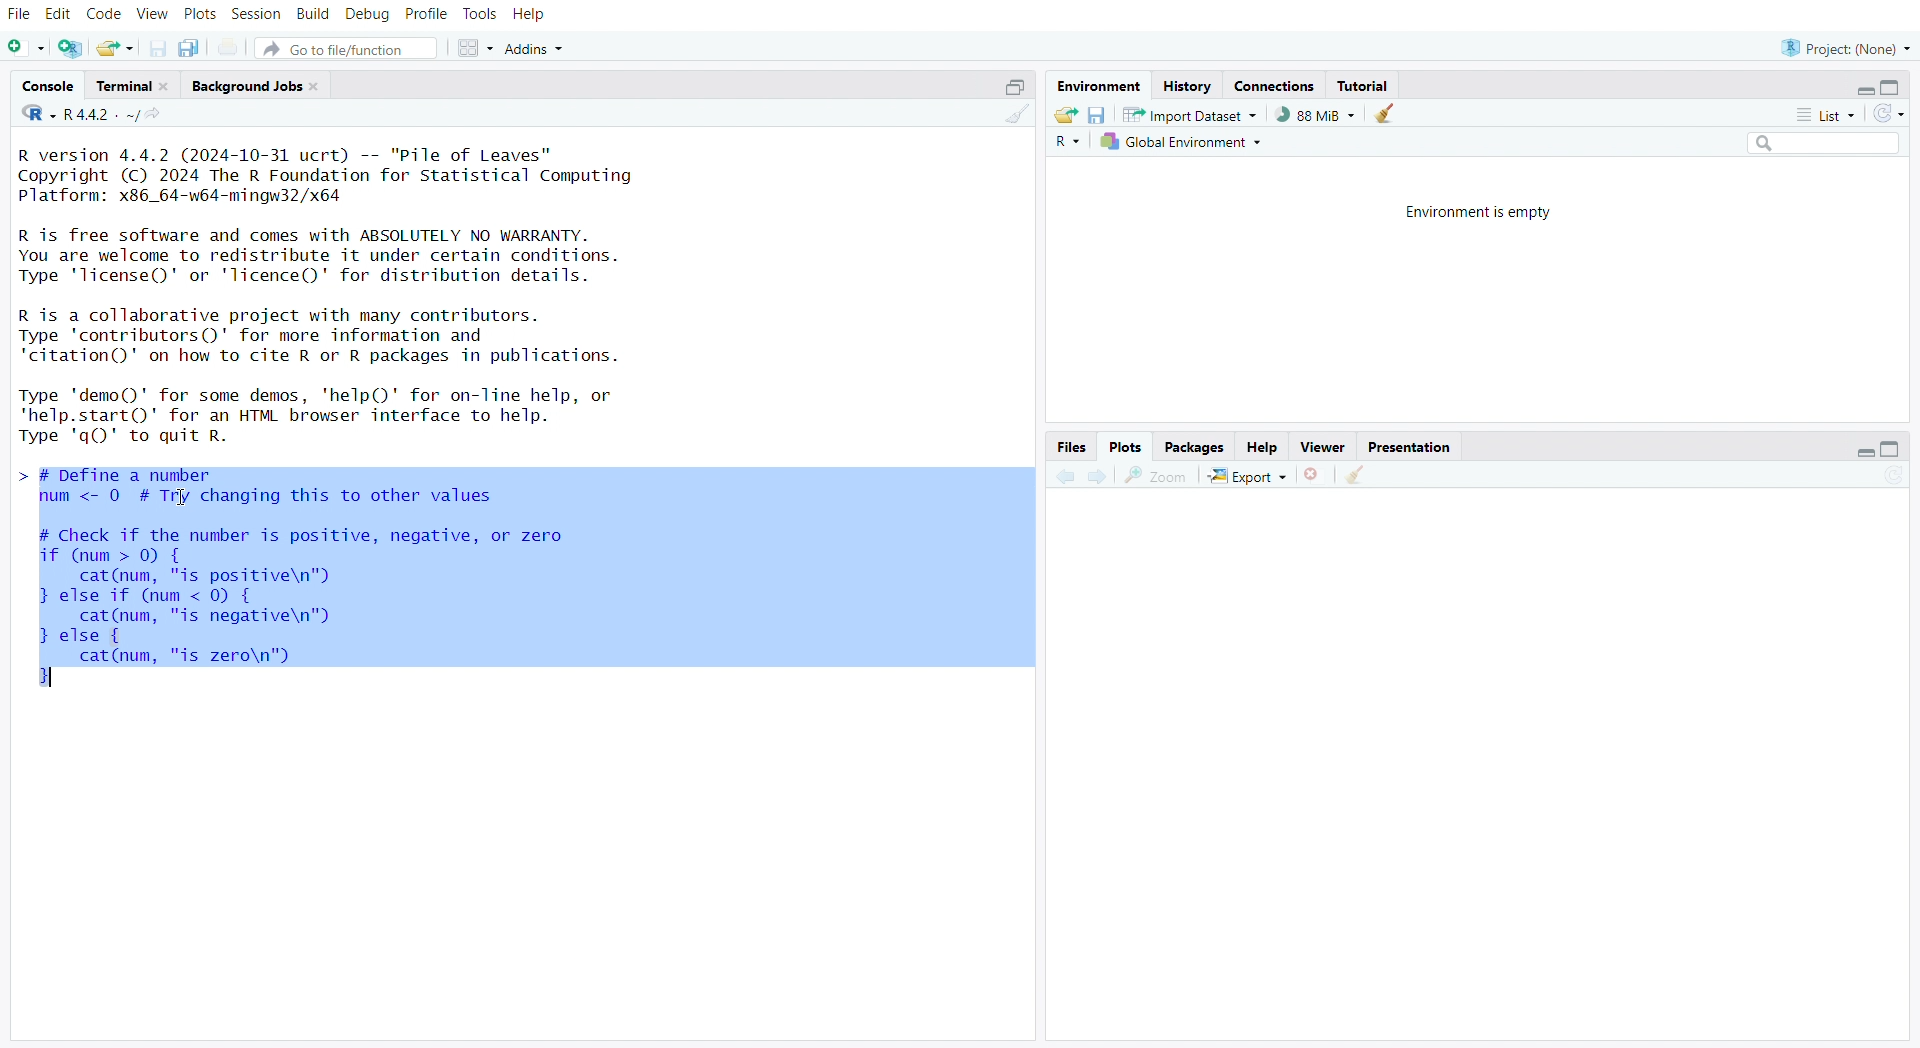 This screenshot has width=1920, height=1048. Describe the element at coordinates (1187, 86) in the screenshot. I see `history` at that location.